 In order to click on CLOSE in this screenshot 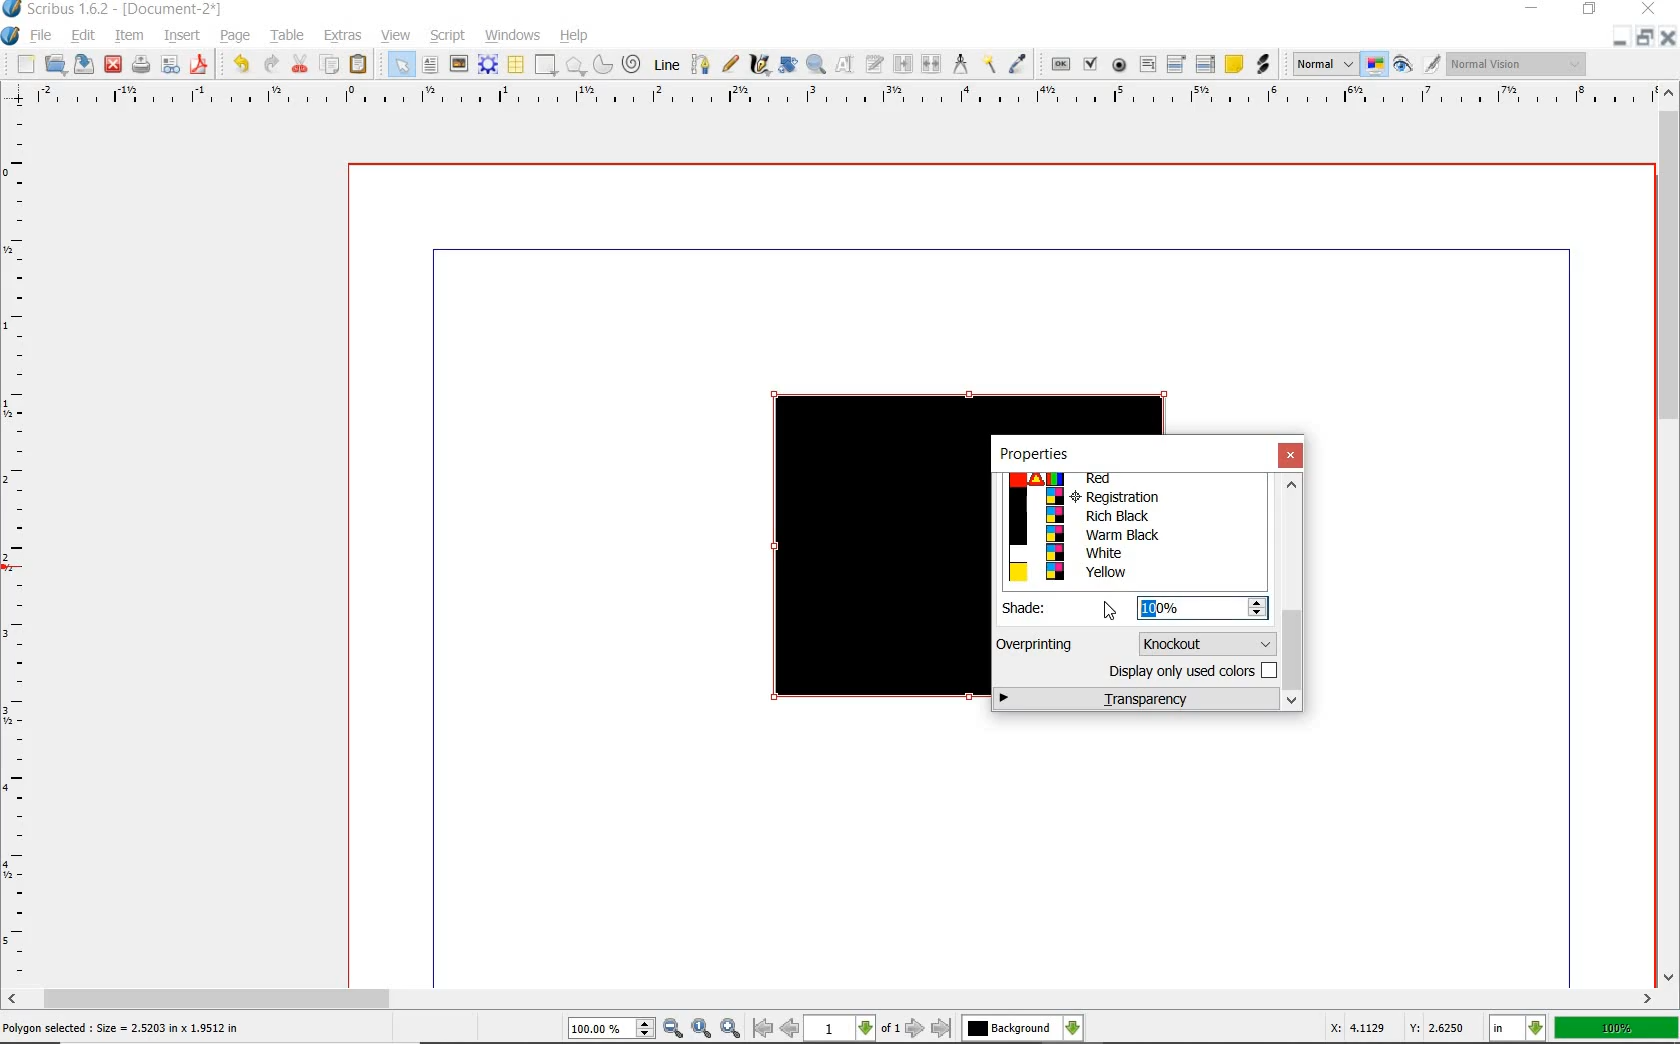, I will do `click(1650, 11)`.